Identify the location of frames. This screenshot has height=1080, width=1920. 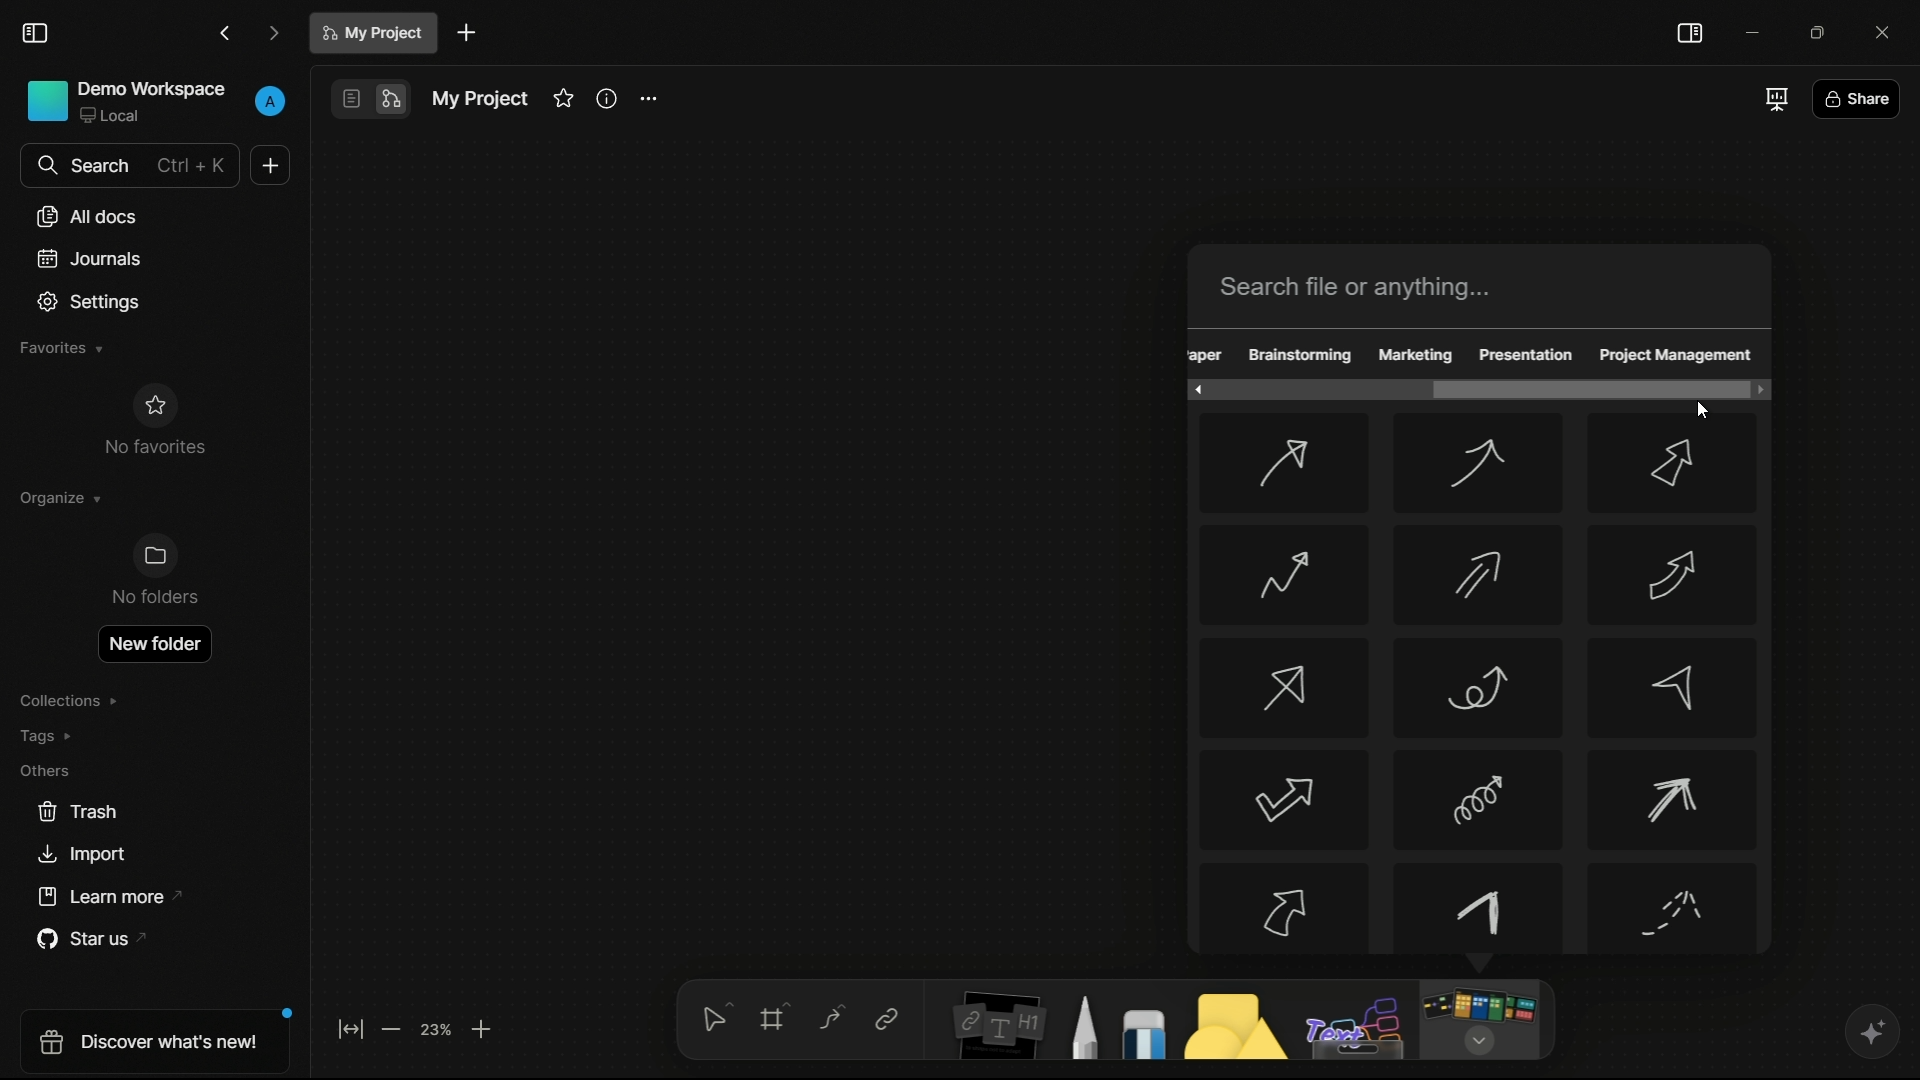
(777, 1016).